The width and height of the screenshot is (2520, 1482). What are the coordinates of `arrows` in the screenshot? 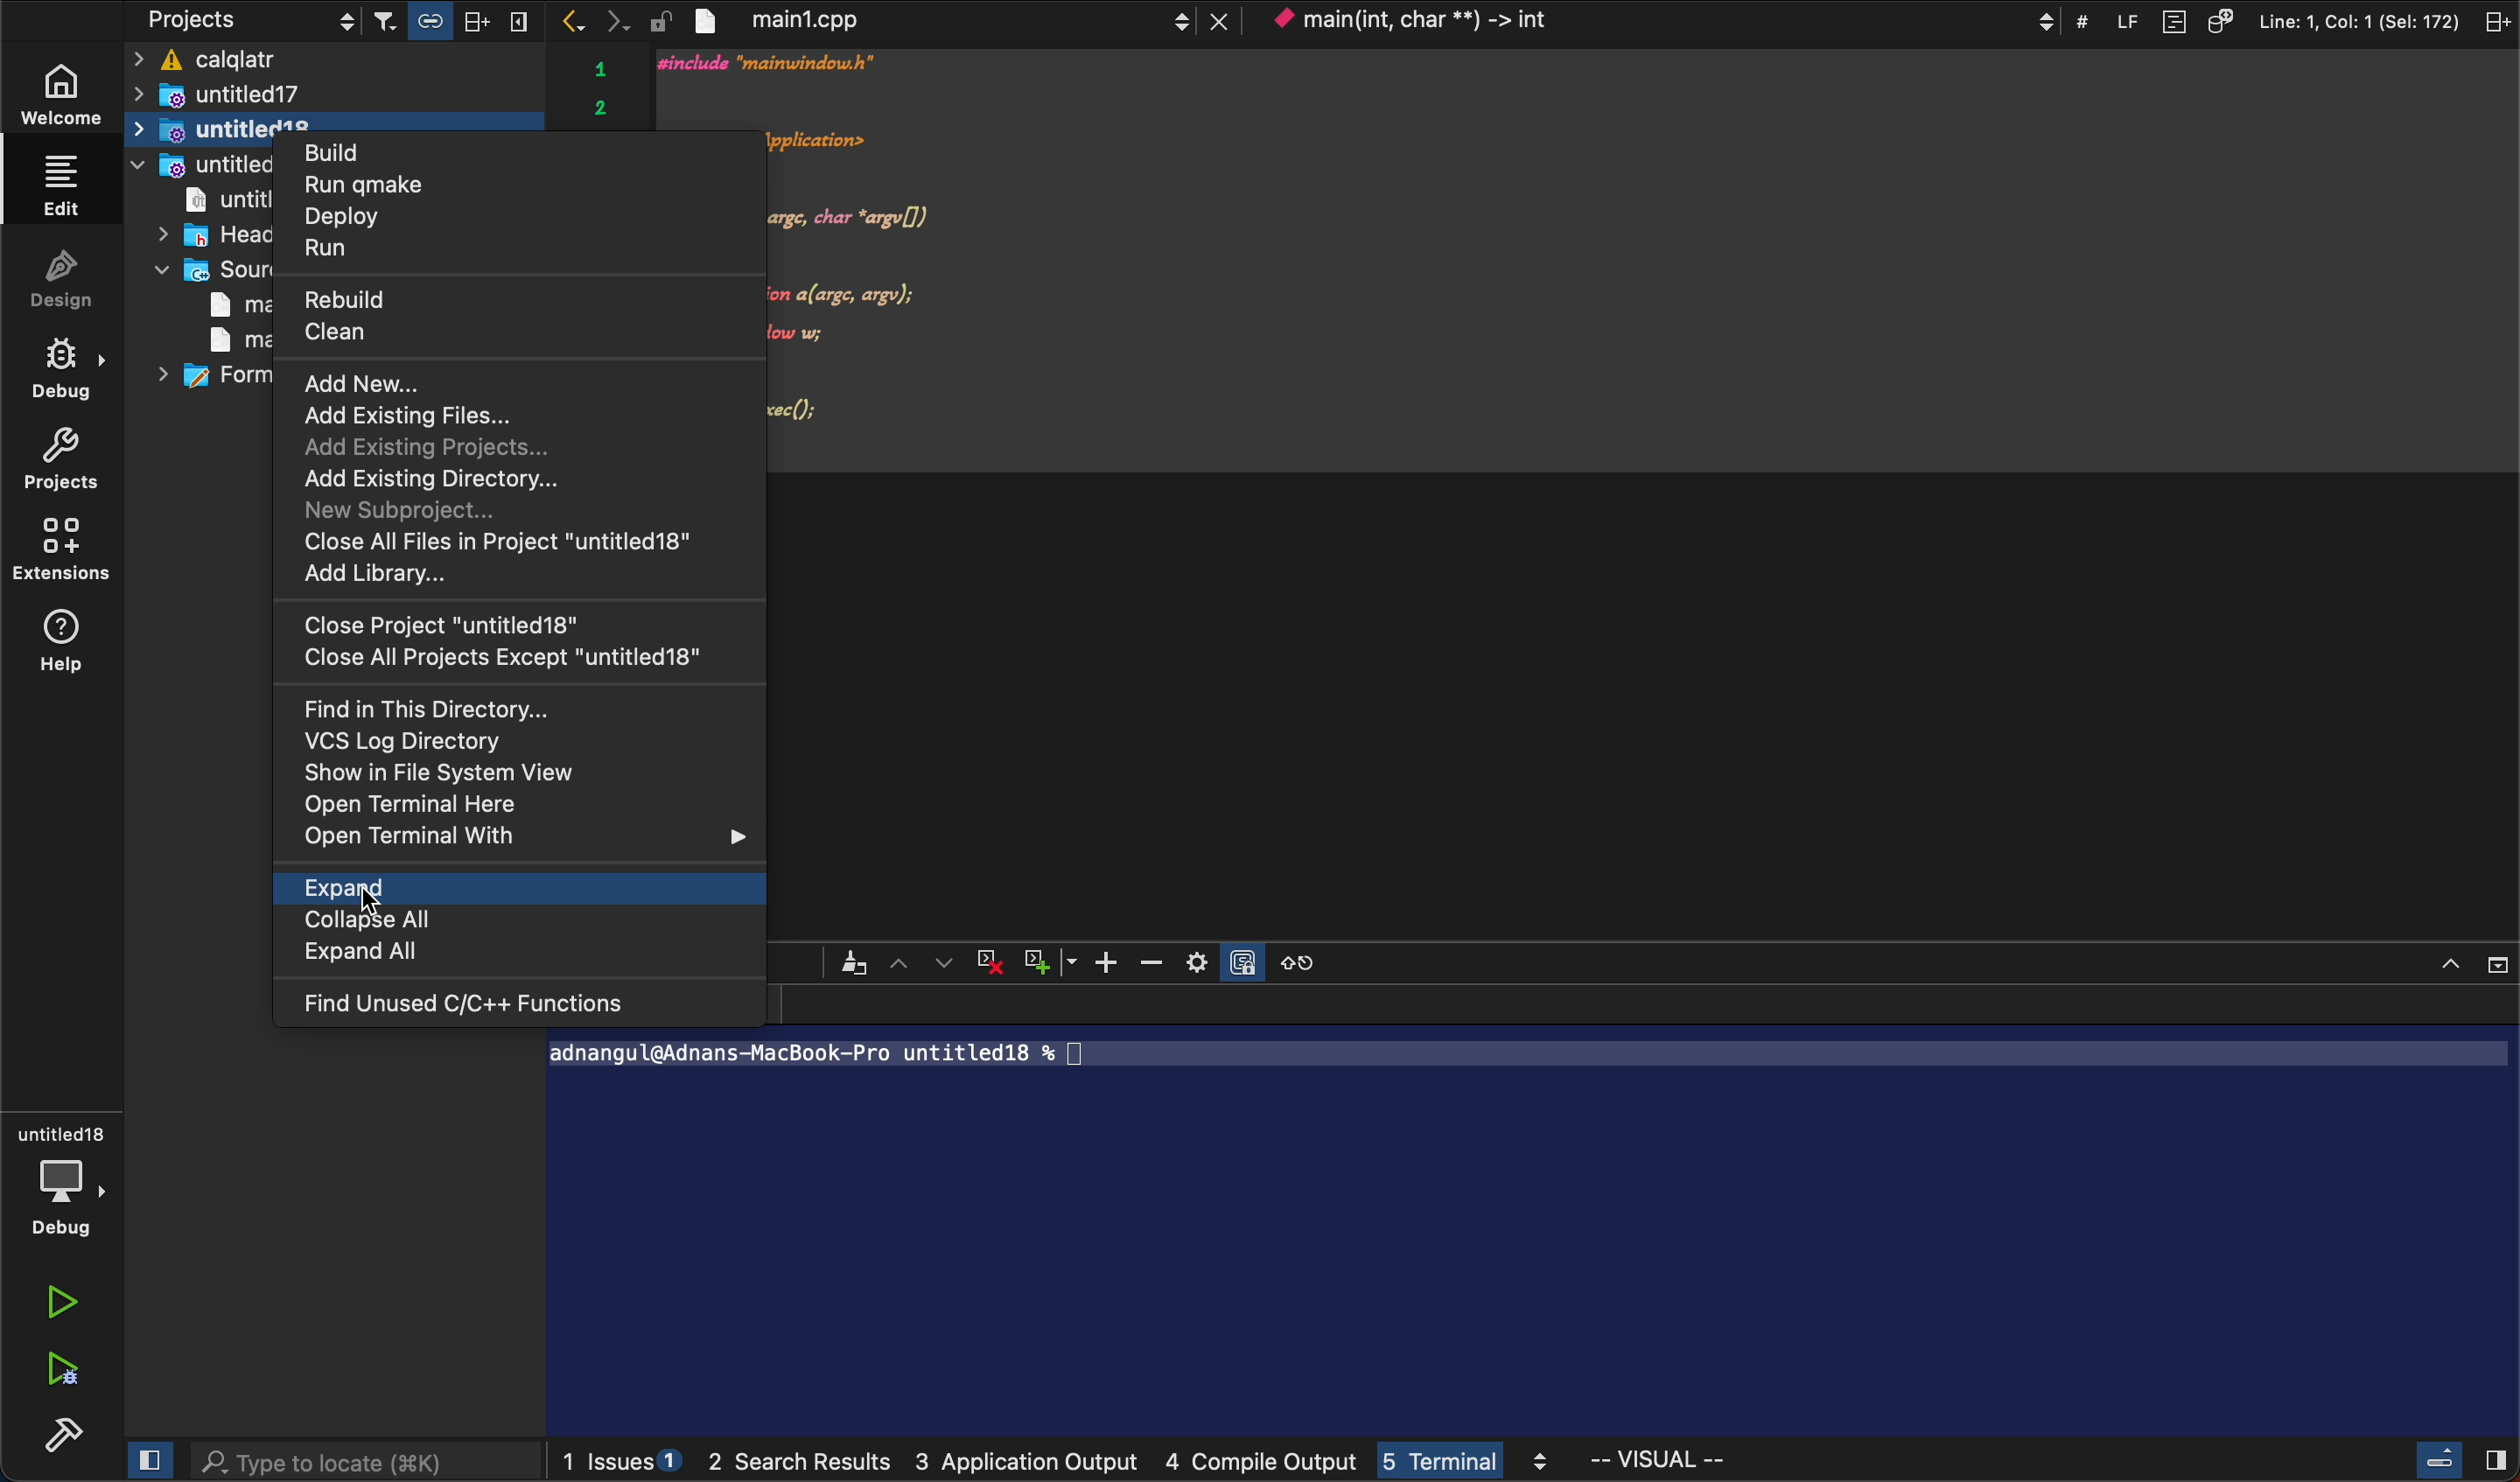 It's located at (925, 962).